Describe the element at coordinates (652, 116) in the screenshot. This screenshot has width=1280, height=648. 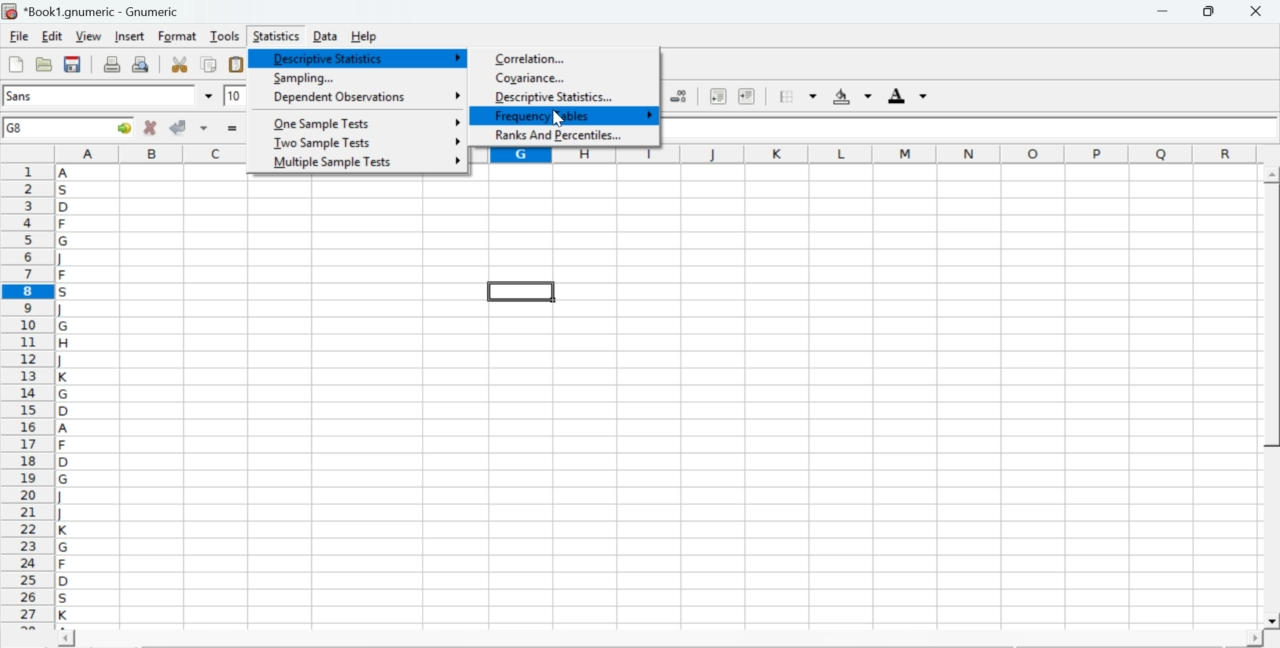
I see `more` at that location.